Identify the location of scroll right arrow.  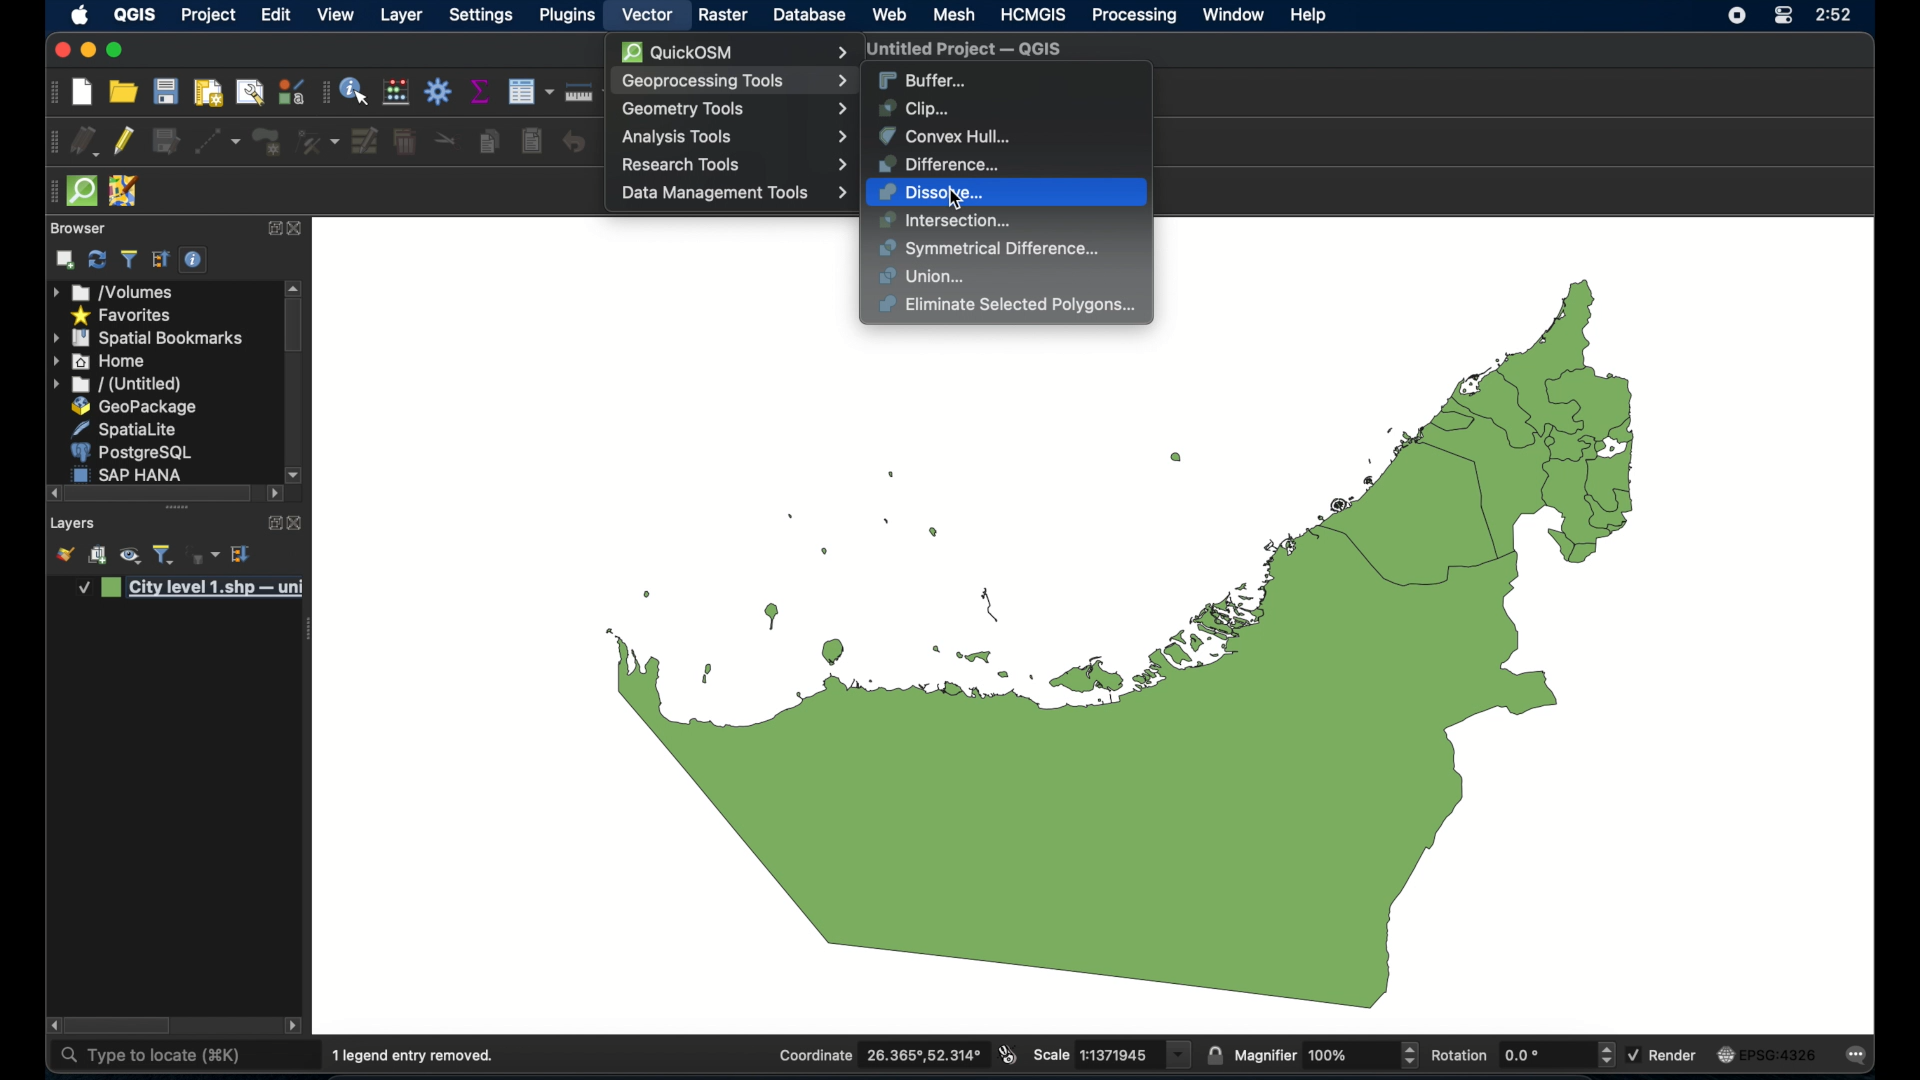
(295, 473).